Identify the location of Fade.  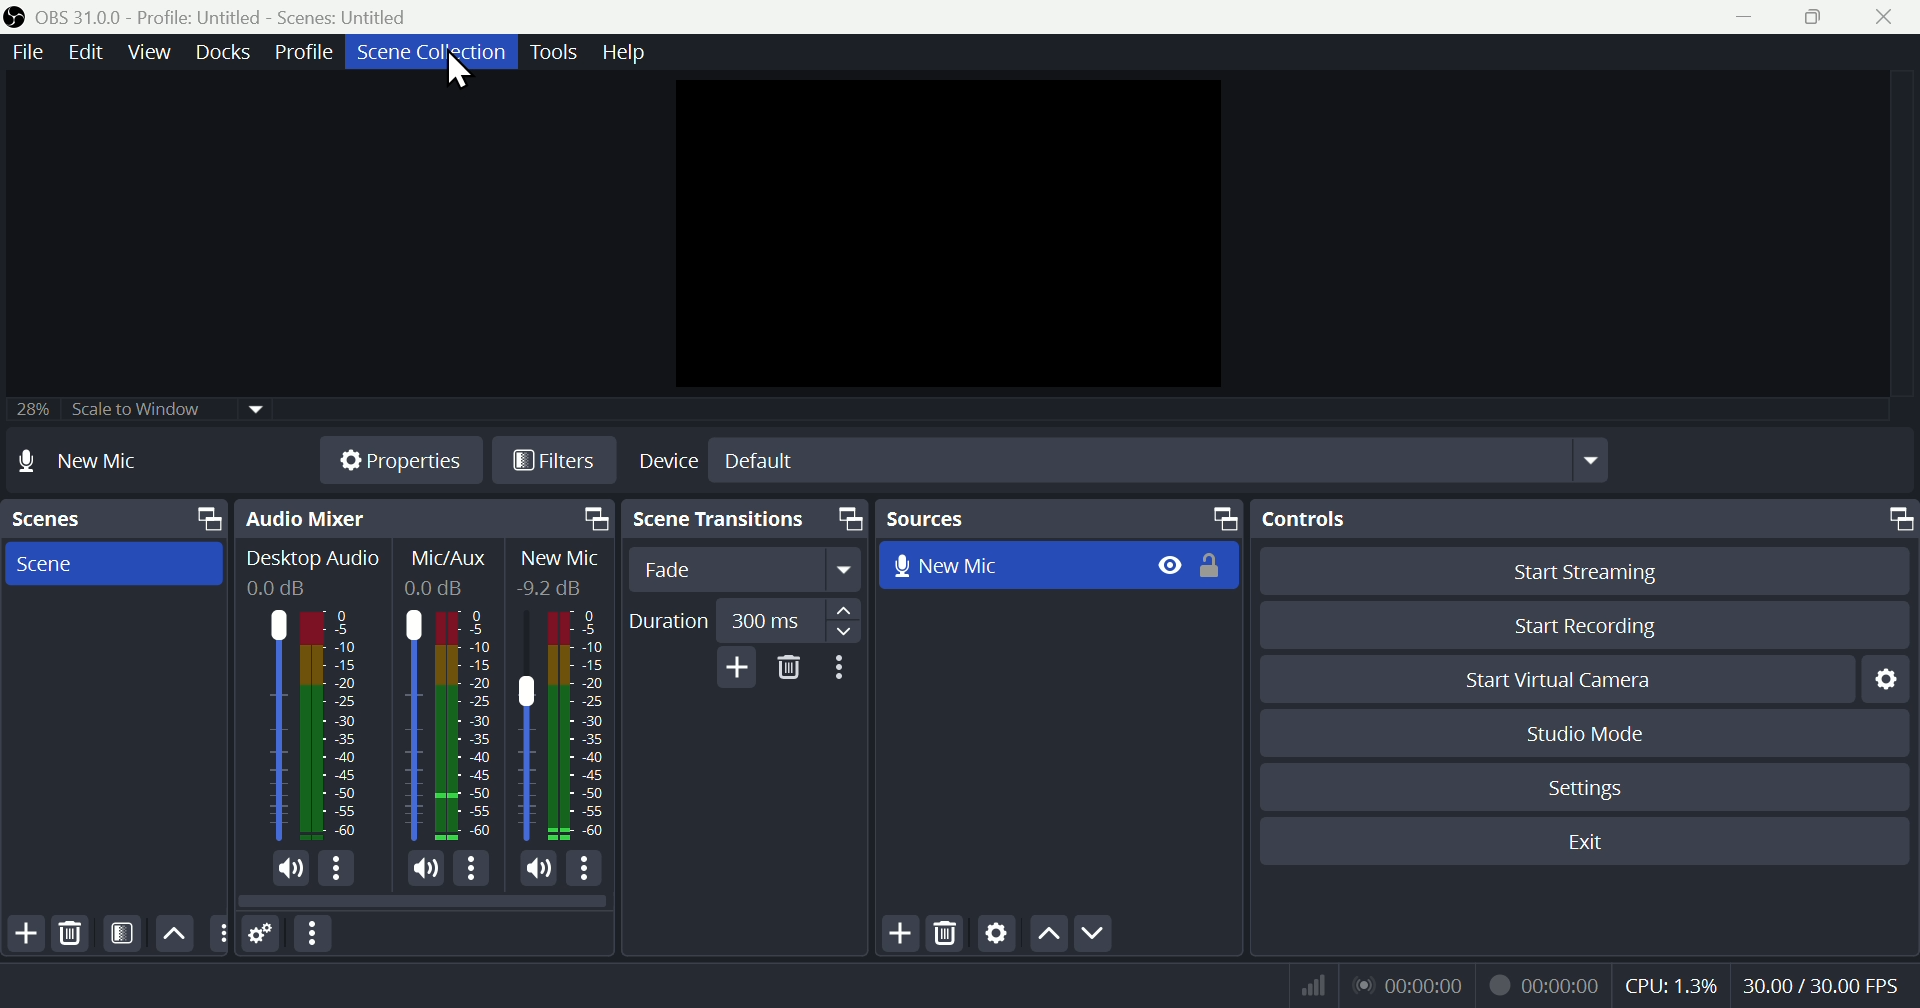
(747, 570).